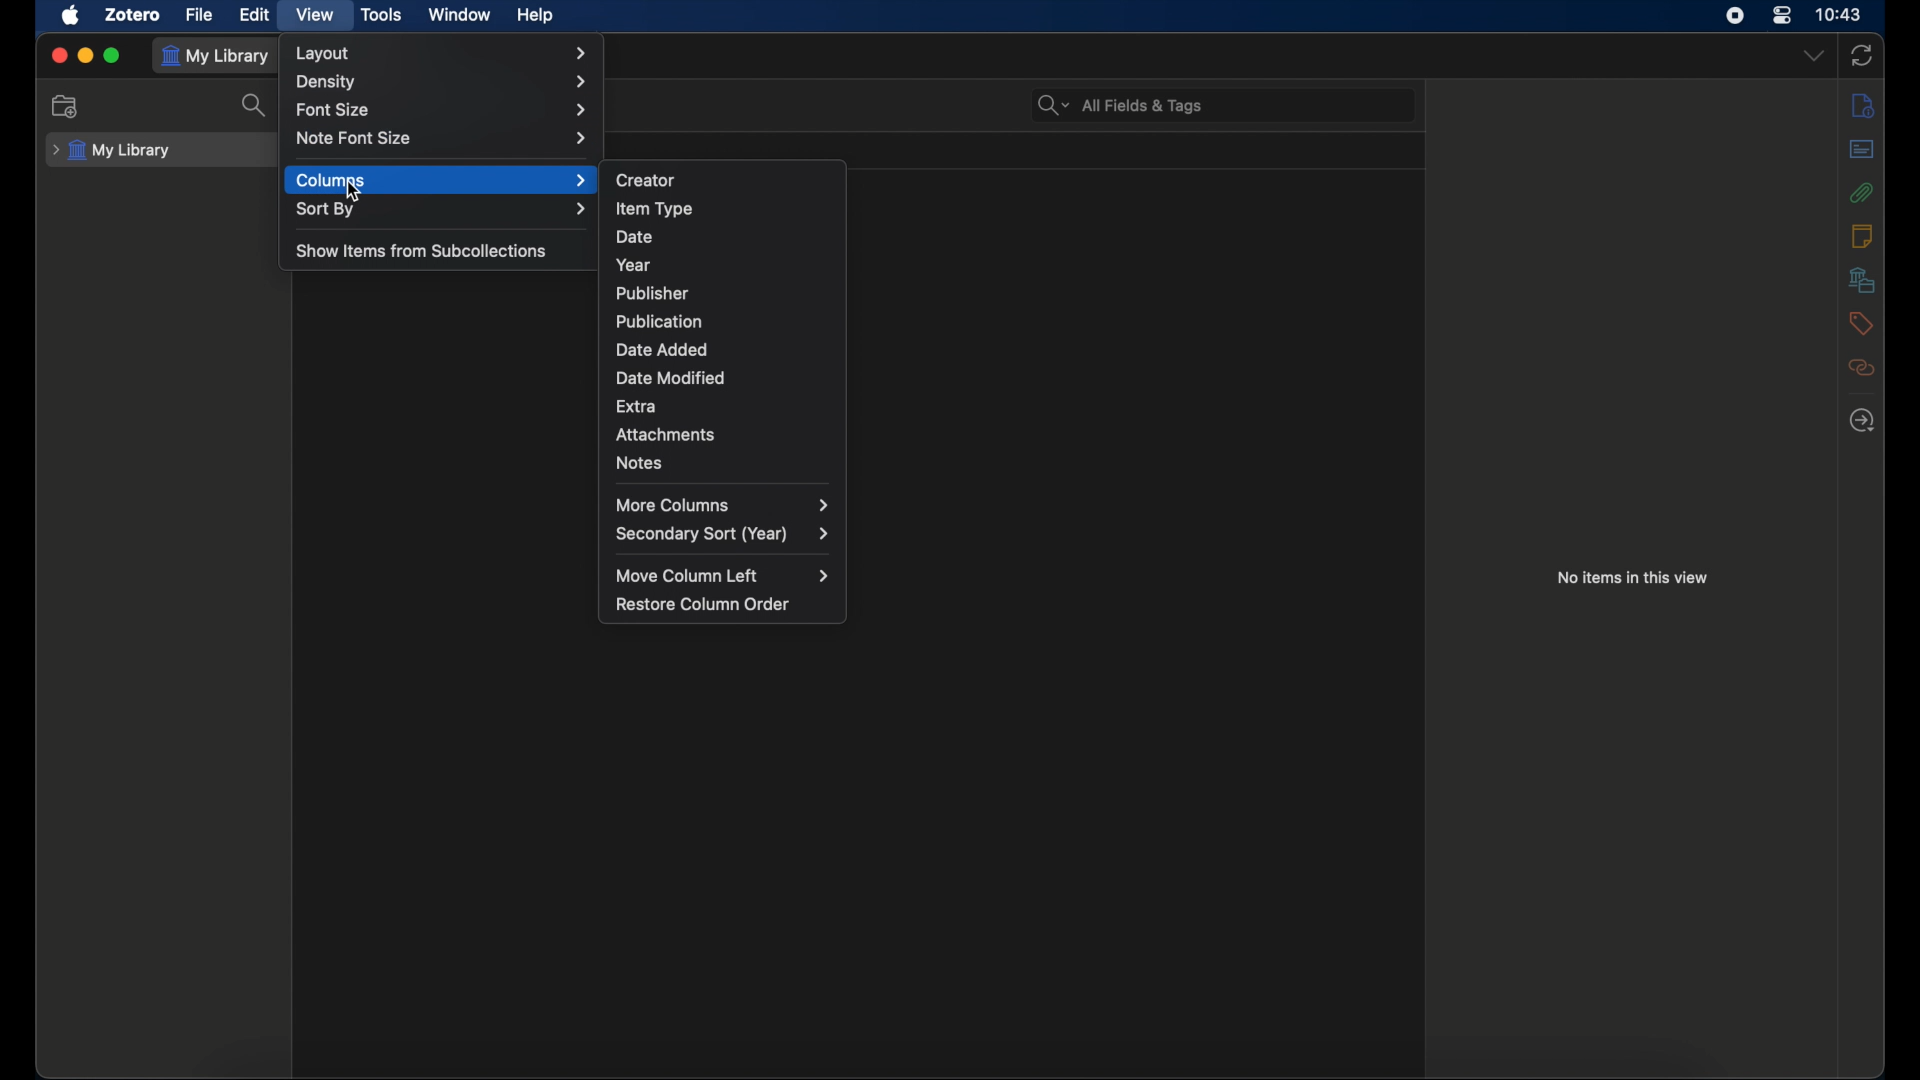 The image size is (1920, 1080). What do you see at coordinates (1841, 13) in the screenshot?
I see `time` at bounding box center [1841, 13].